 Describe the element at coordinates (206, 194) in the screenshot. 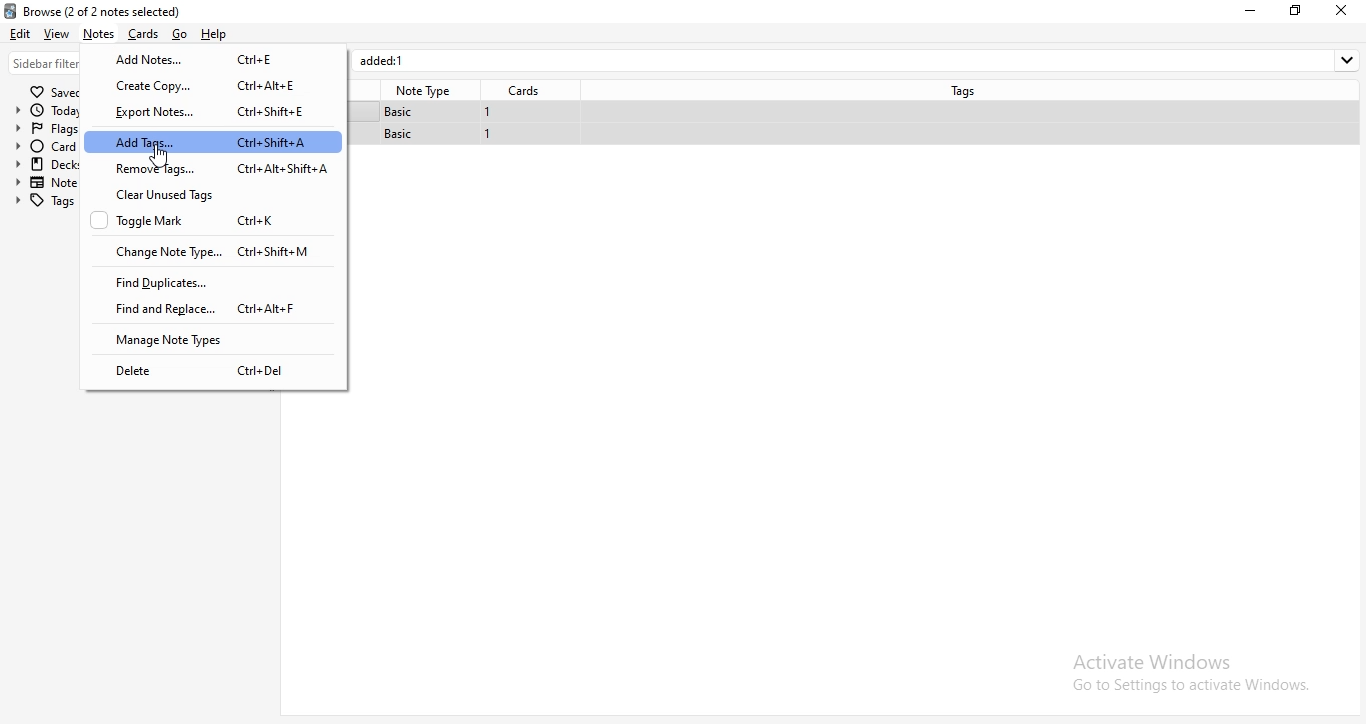

I see `clear unused tags` at that location.